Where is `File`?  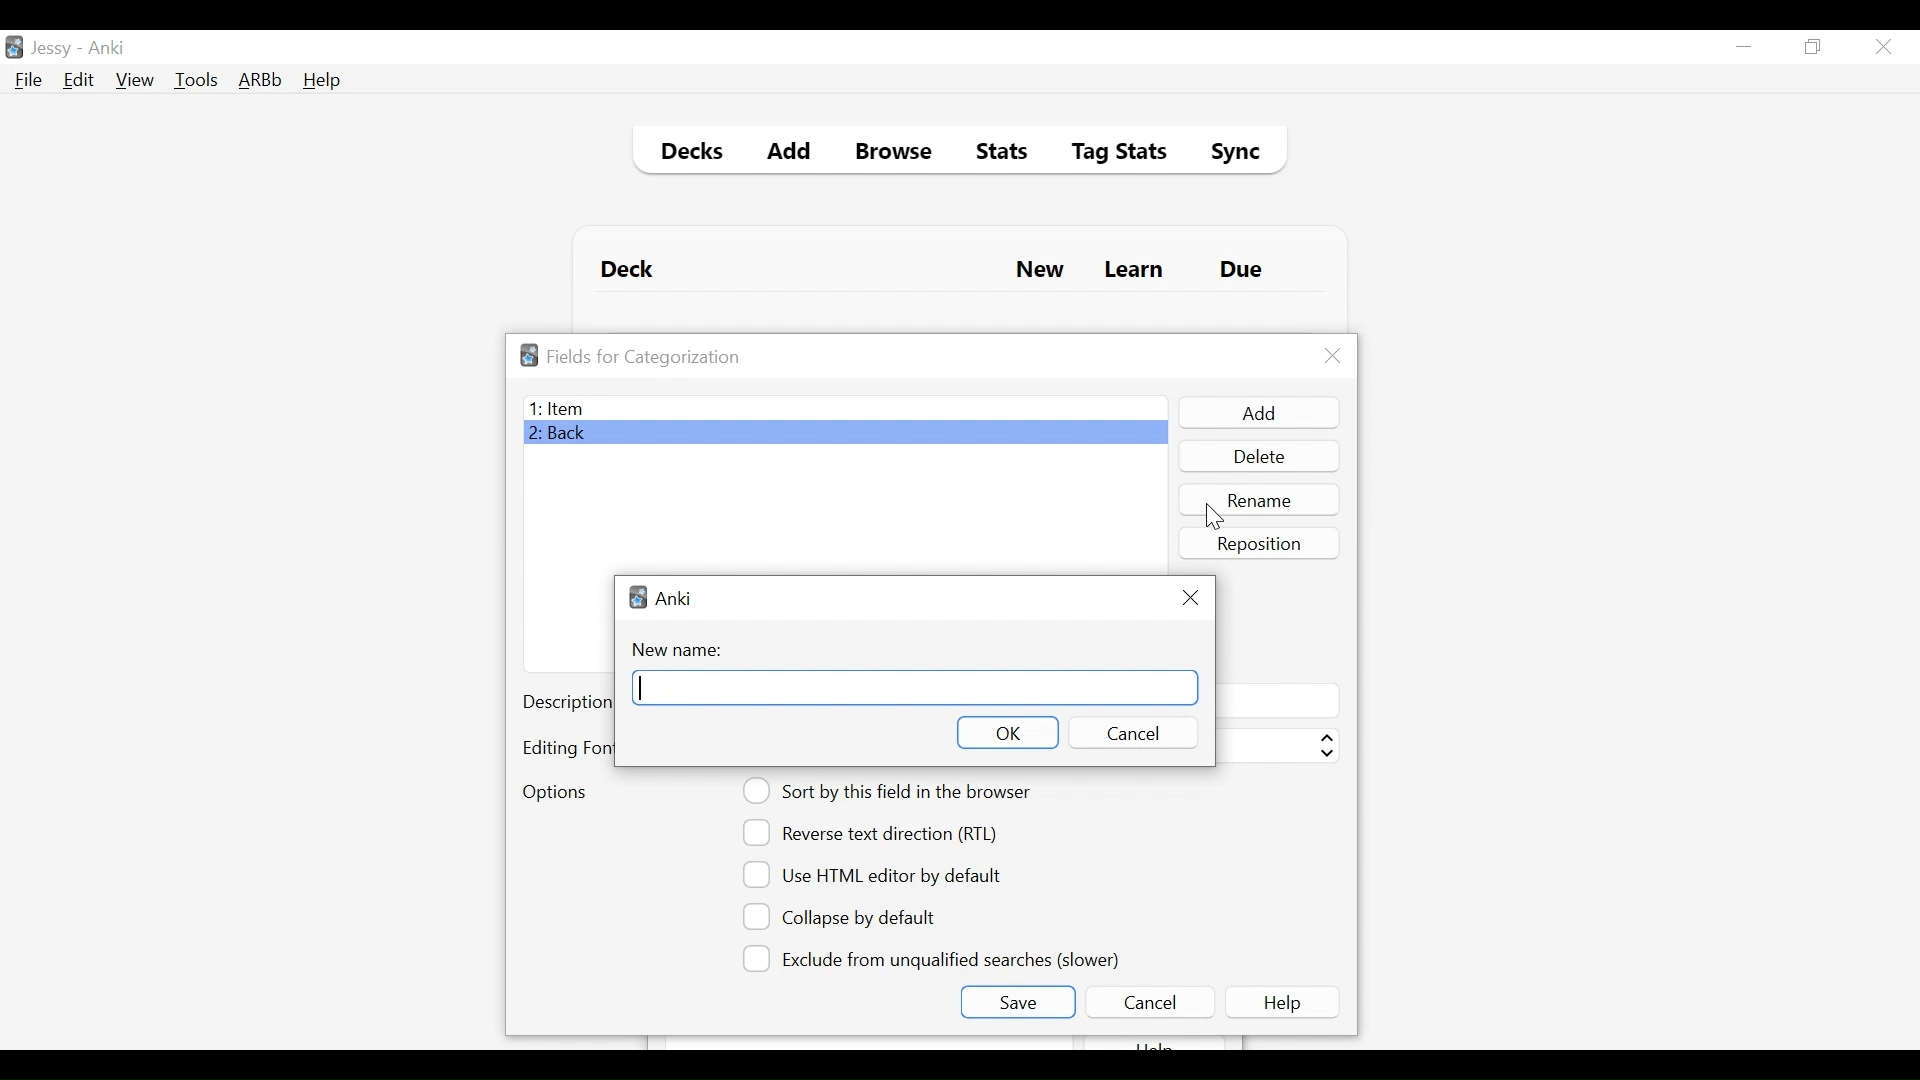 File is located at coordinates (29, 82).